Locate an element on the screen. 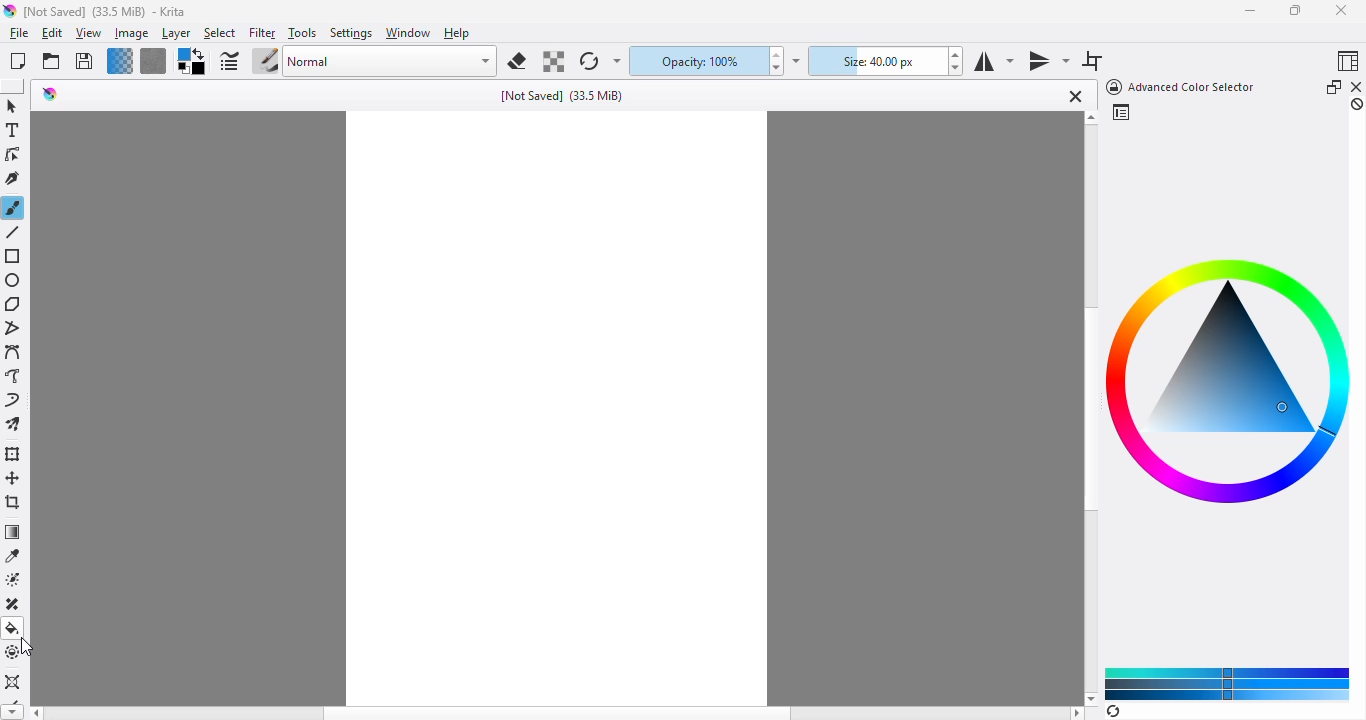 The height and width of the screenshot is (720, 1366). sample a color from the image or current layer is located at coordinates (14, 556).